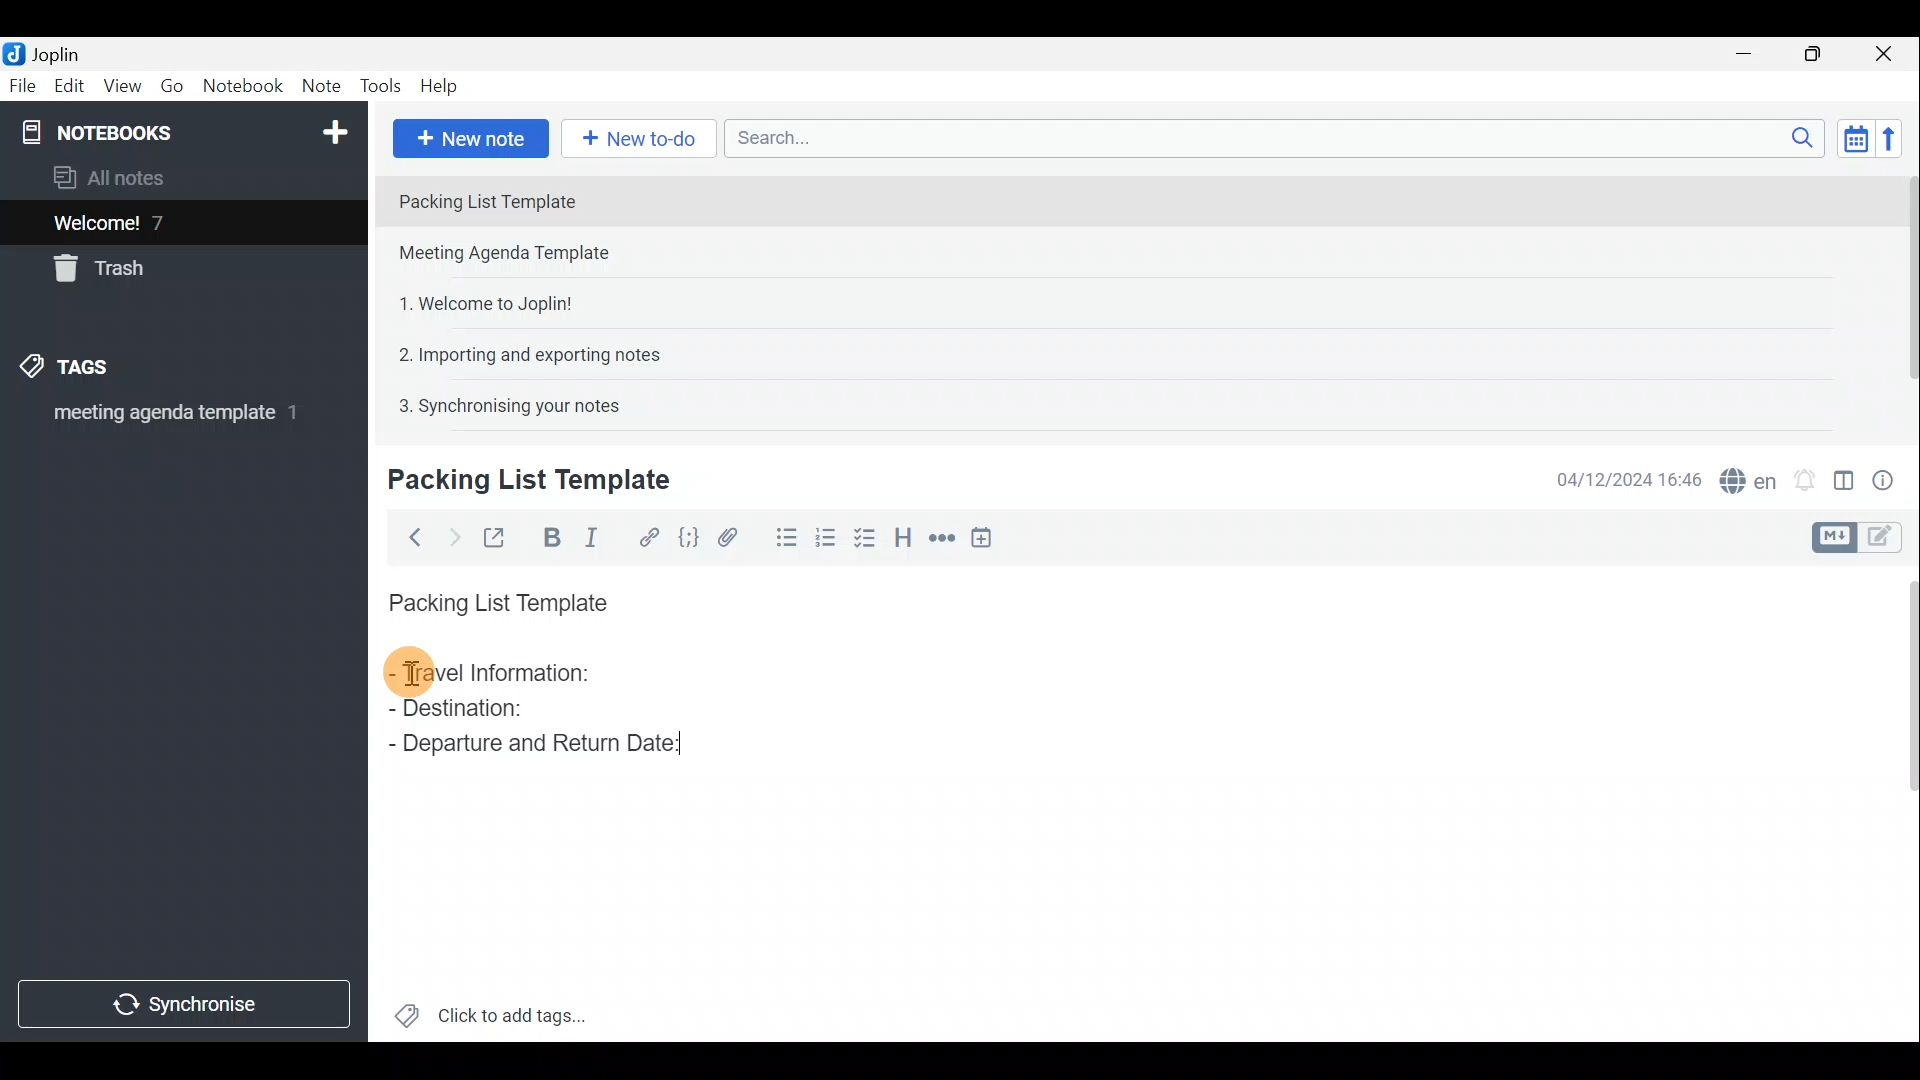 This screenshot has width=1920, height=1080. What do you see at coordinates (172, 419) in the screenshot?
I see `meeting agenda template` at bounding box center [172, 419].